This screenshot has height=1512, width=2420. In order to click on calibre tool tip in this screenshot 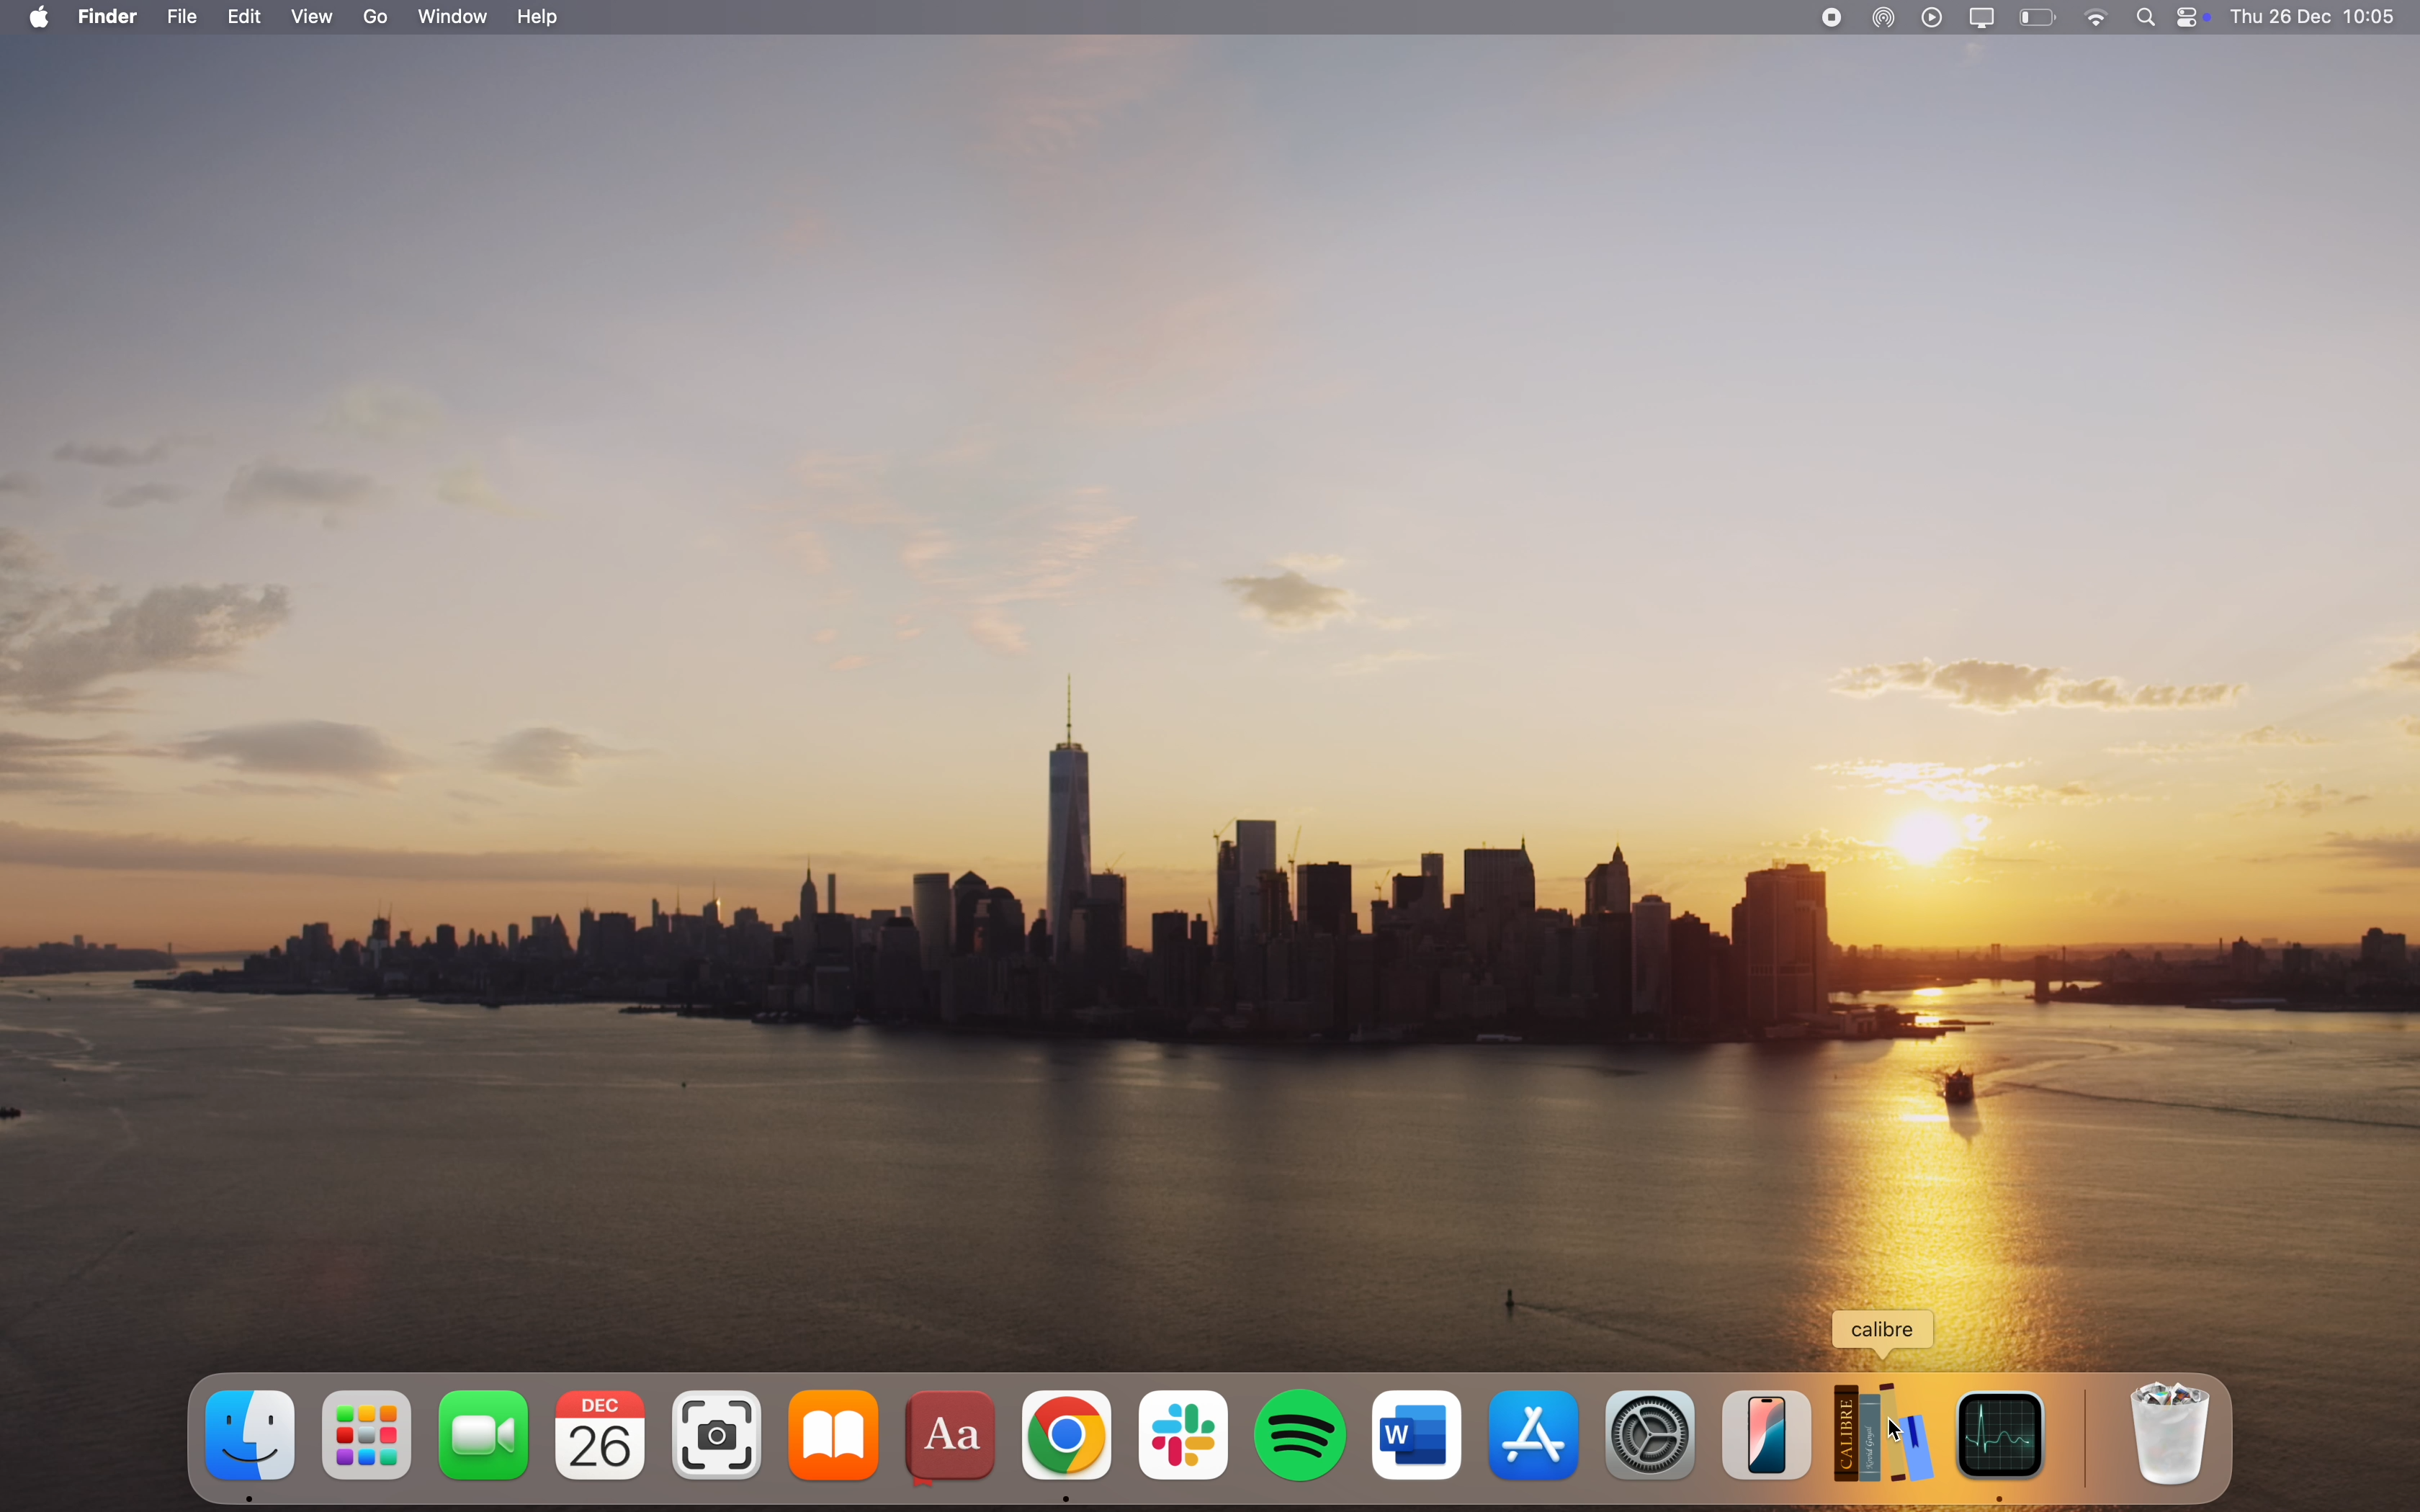, I will do `click(1891, 1335)`.